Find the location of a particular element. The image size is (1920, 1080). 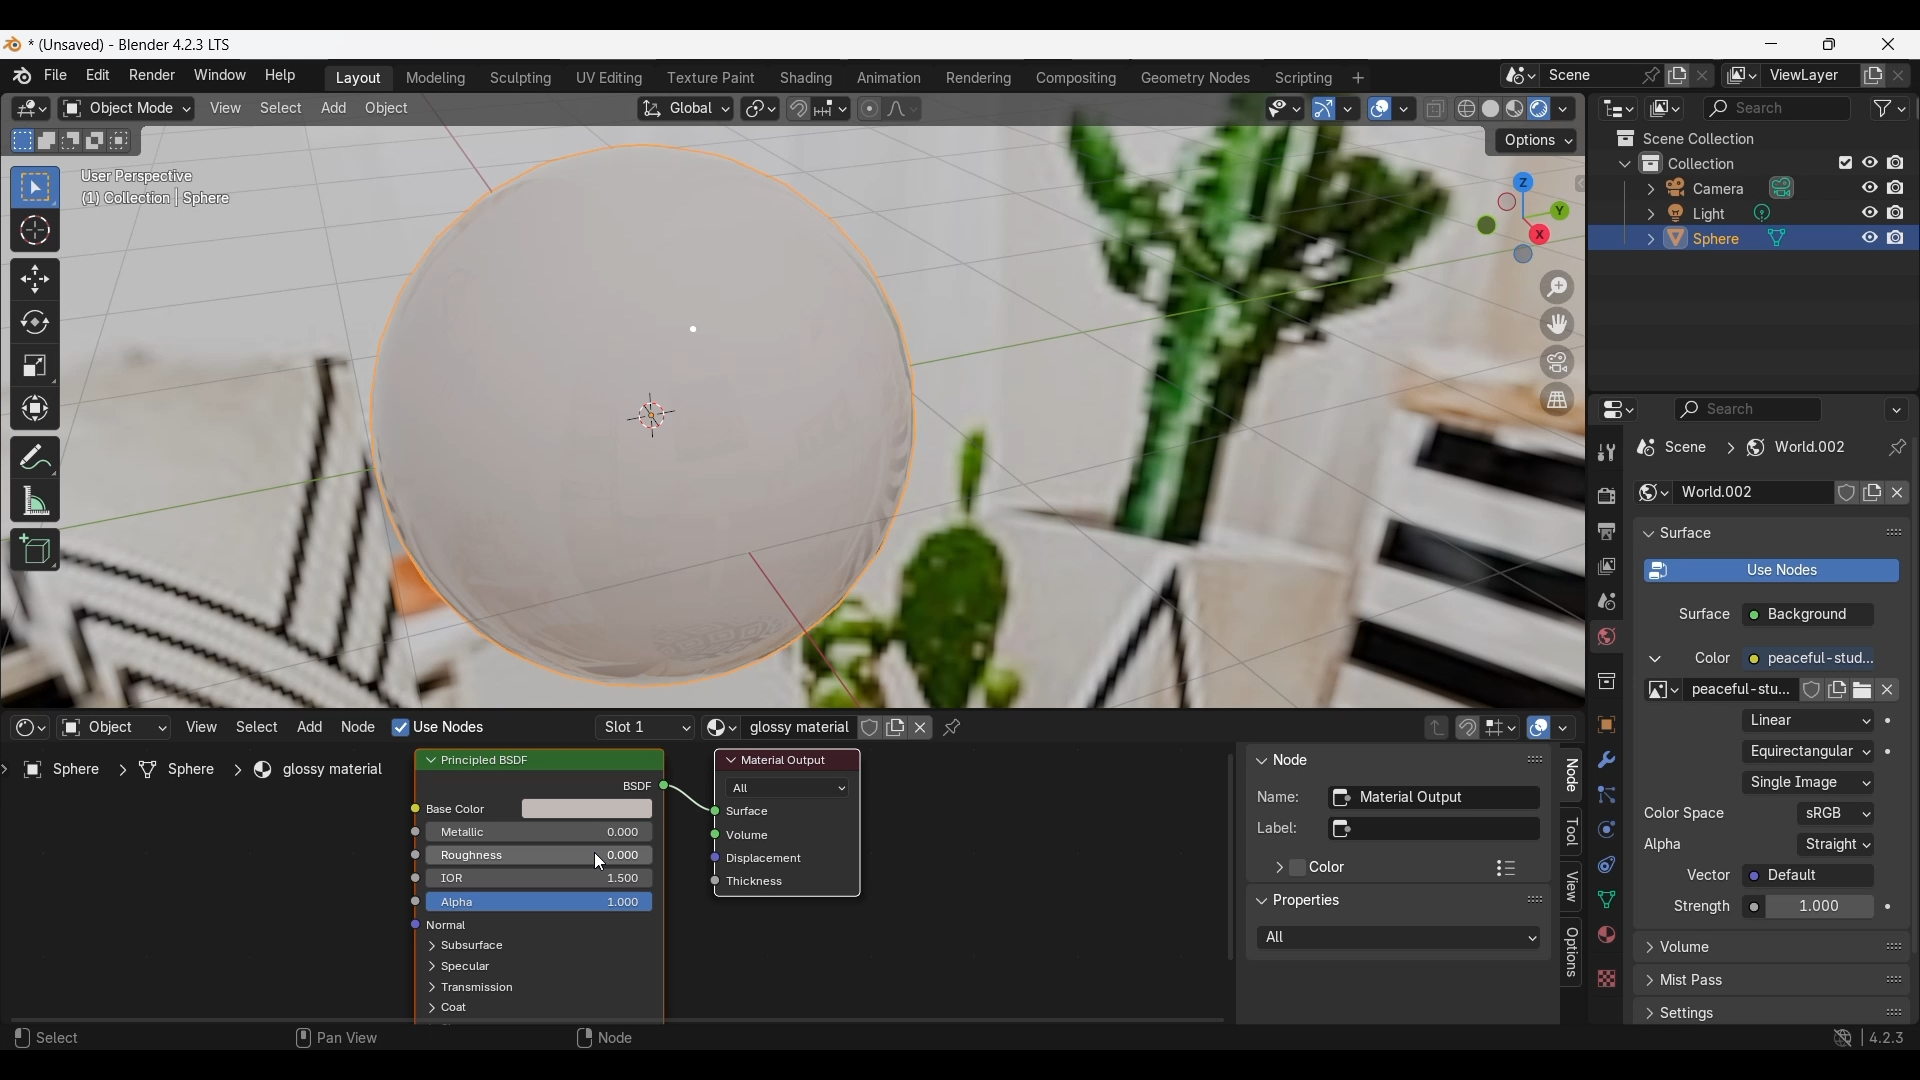

Edit light is located at coordinates (1676, 212).